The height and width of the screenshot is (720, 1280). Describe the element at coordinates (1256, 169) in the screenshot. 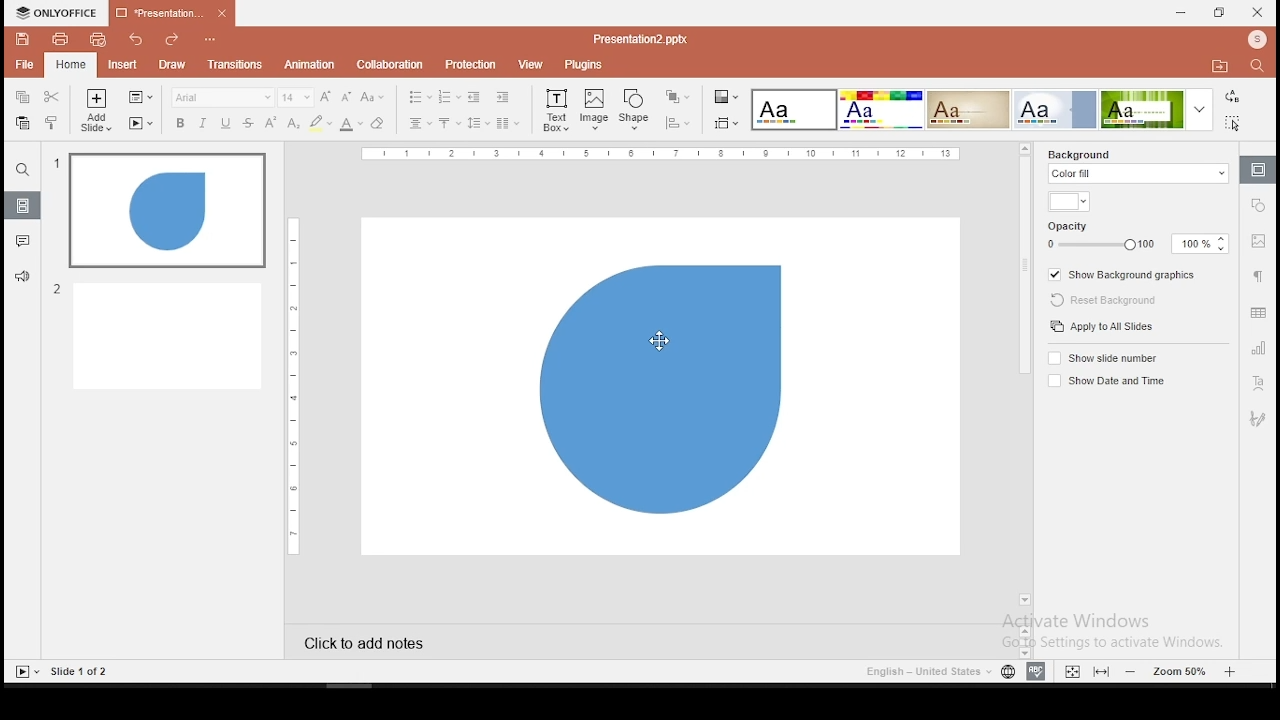

I see `slide settings` at that location.